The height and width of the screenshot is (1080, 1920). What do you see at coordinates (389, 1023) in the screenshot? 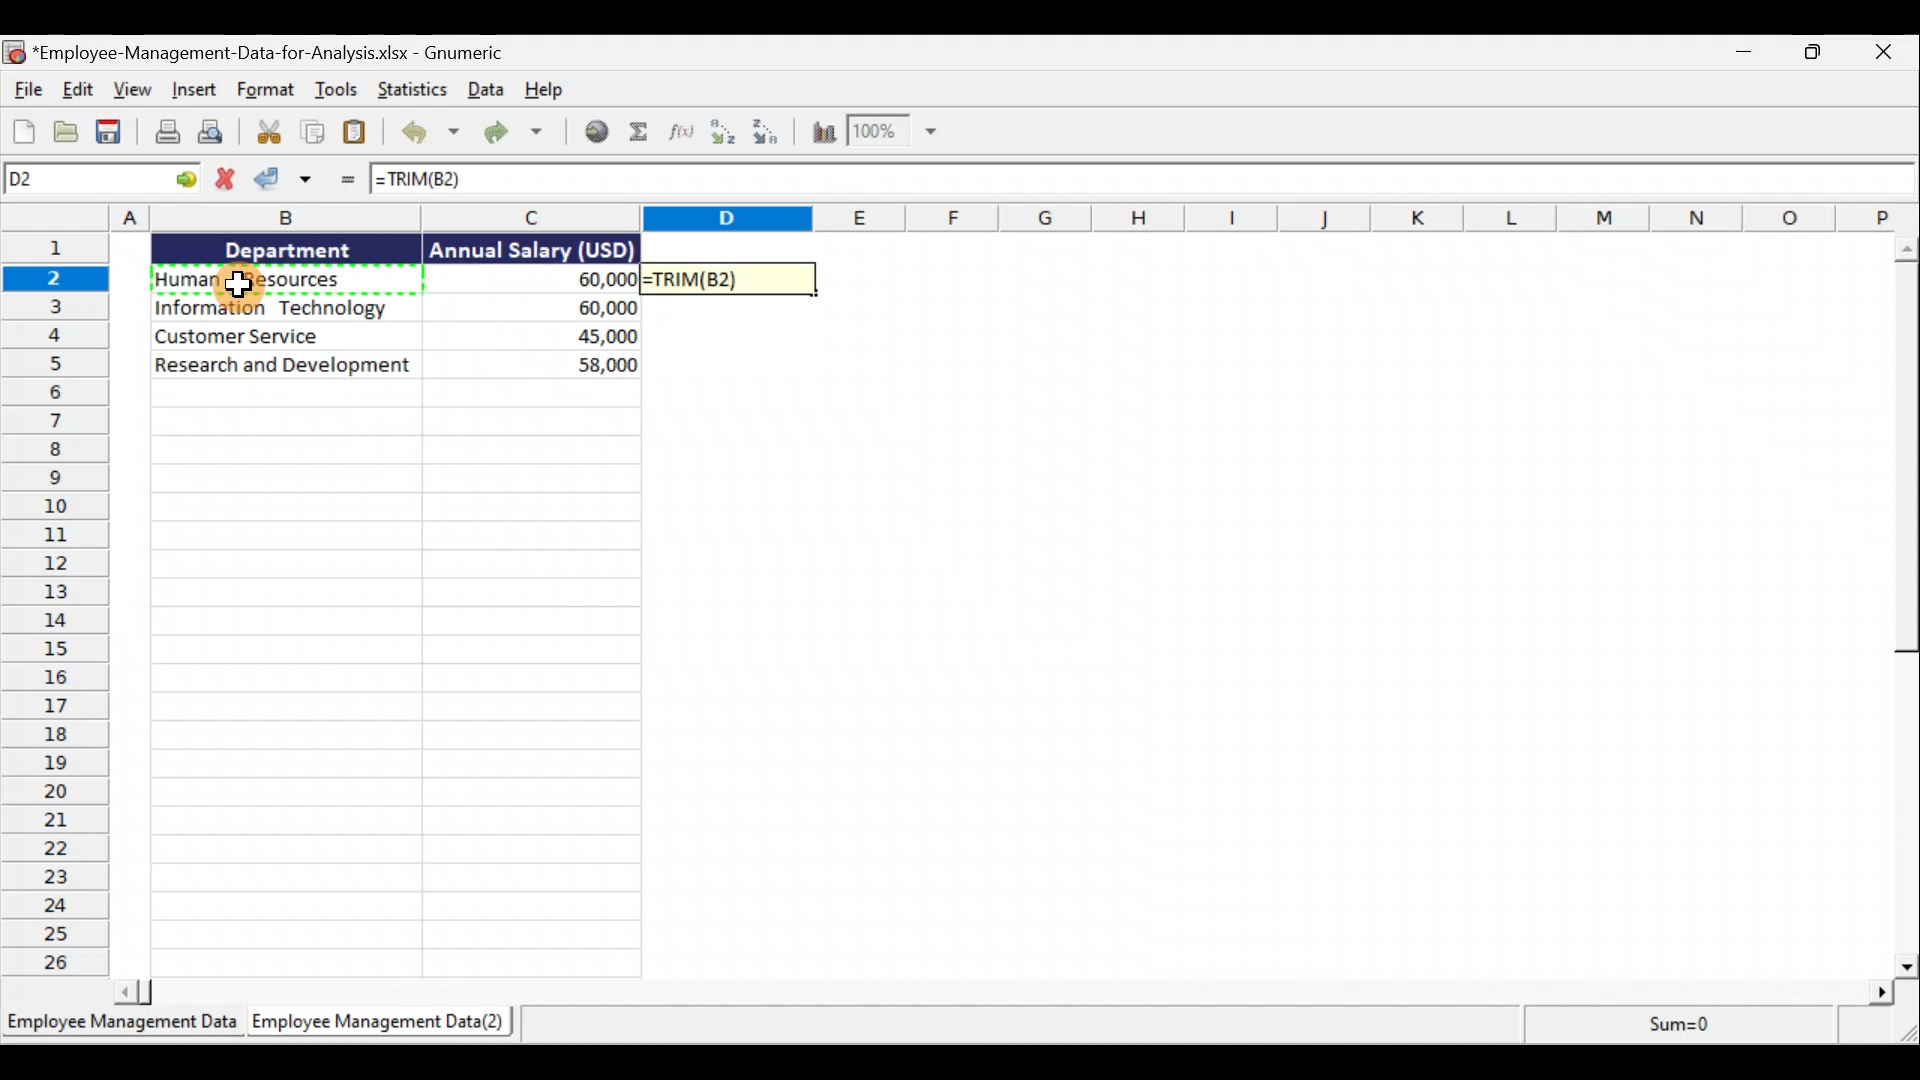
I see `Sheet 2` at bounding box center [389, 1023].